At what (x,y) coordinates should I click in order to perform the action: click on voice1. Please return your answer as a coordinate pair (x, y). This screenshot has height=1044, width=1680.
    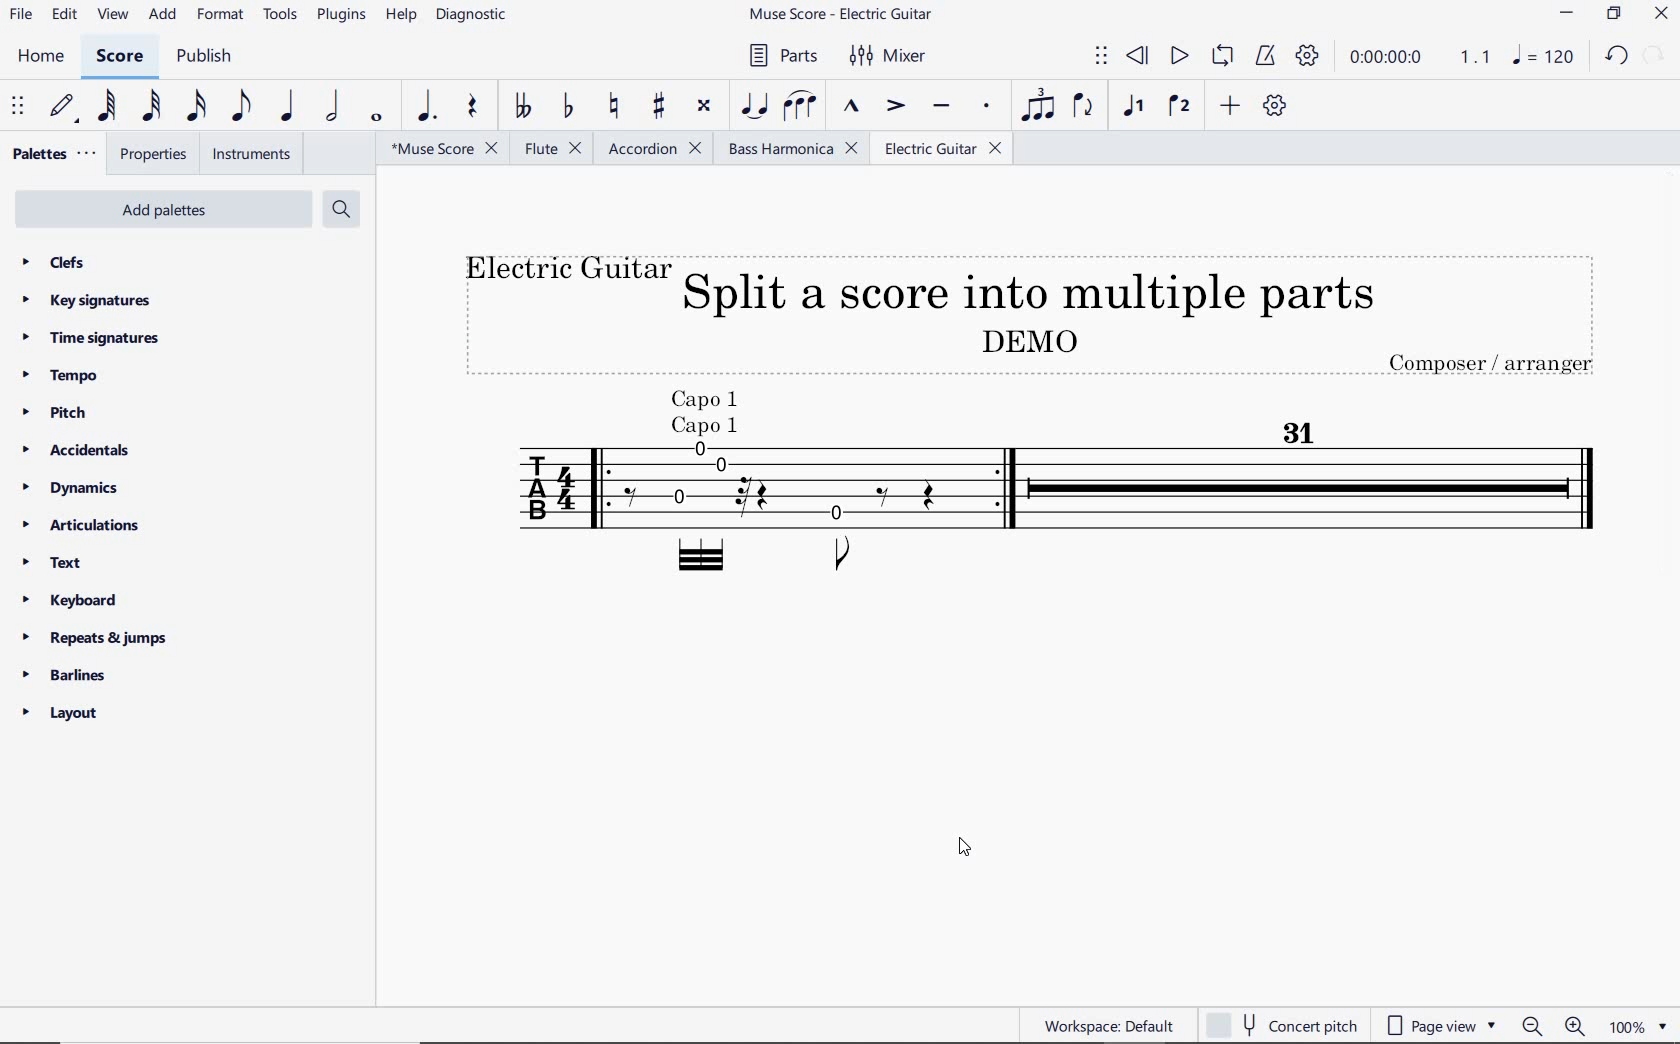
    Looking at the image, I should click on (1134, 108).